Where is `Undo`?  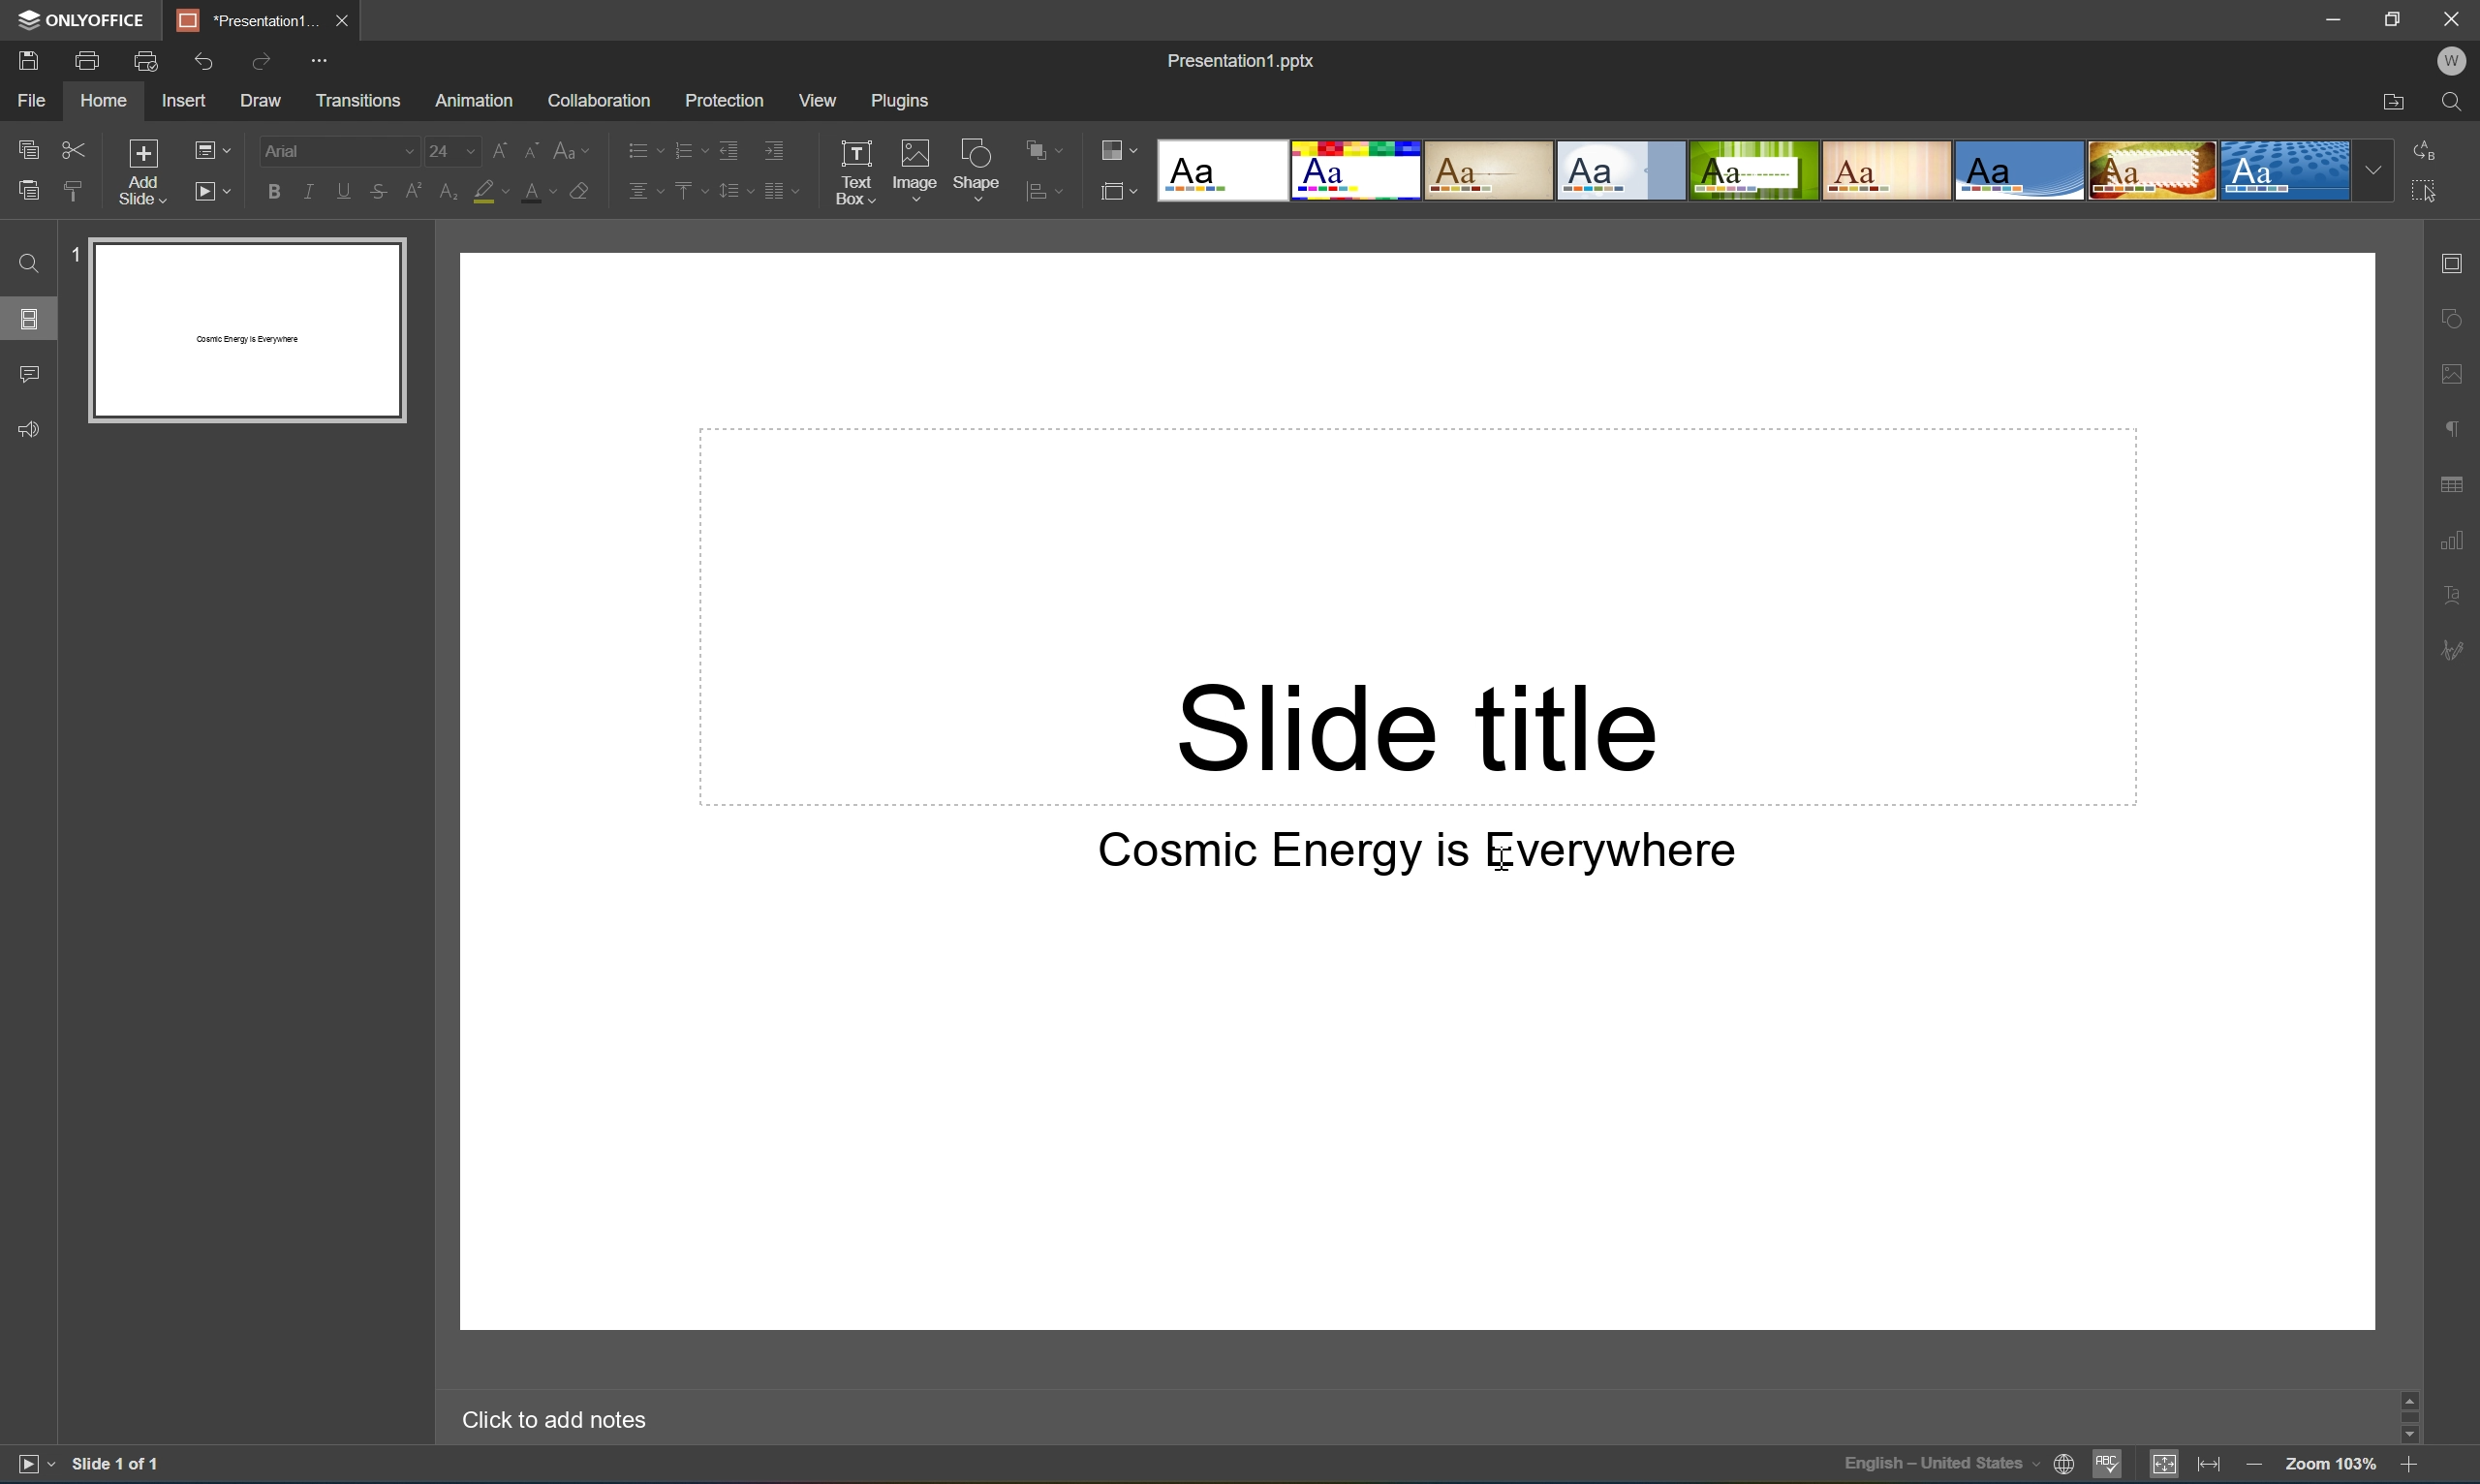 Undo is located at coordinates (205, 59).